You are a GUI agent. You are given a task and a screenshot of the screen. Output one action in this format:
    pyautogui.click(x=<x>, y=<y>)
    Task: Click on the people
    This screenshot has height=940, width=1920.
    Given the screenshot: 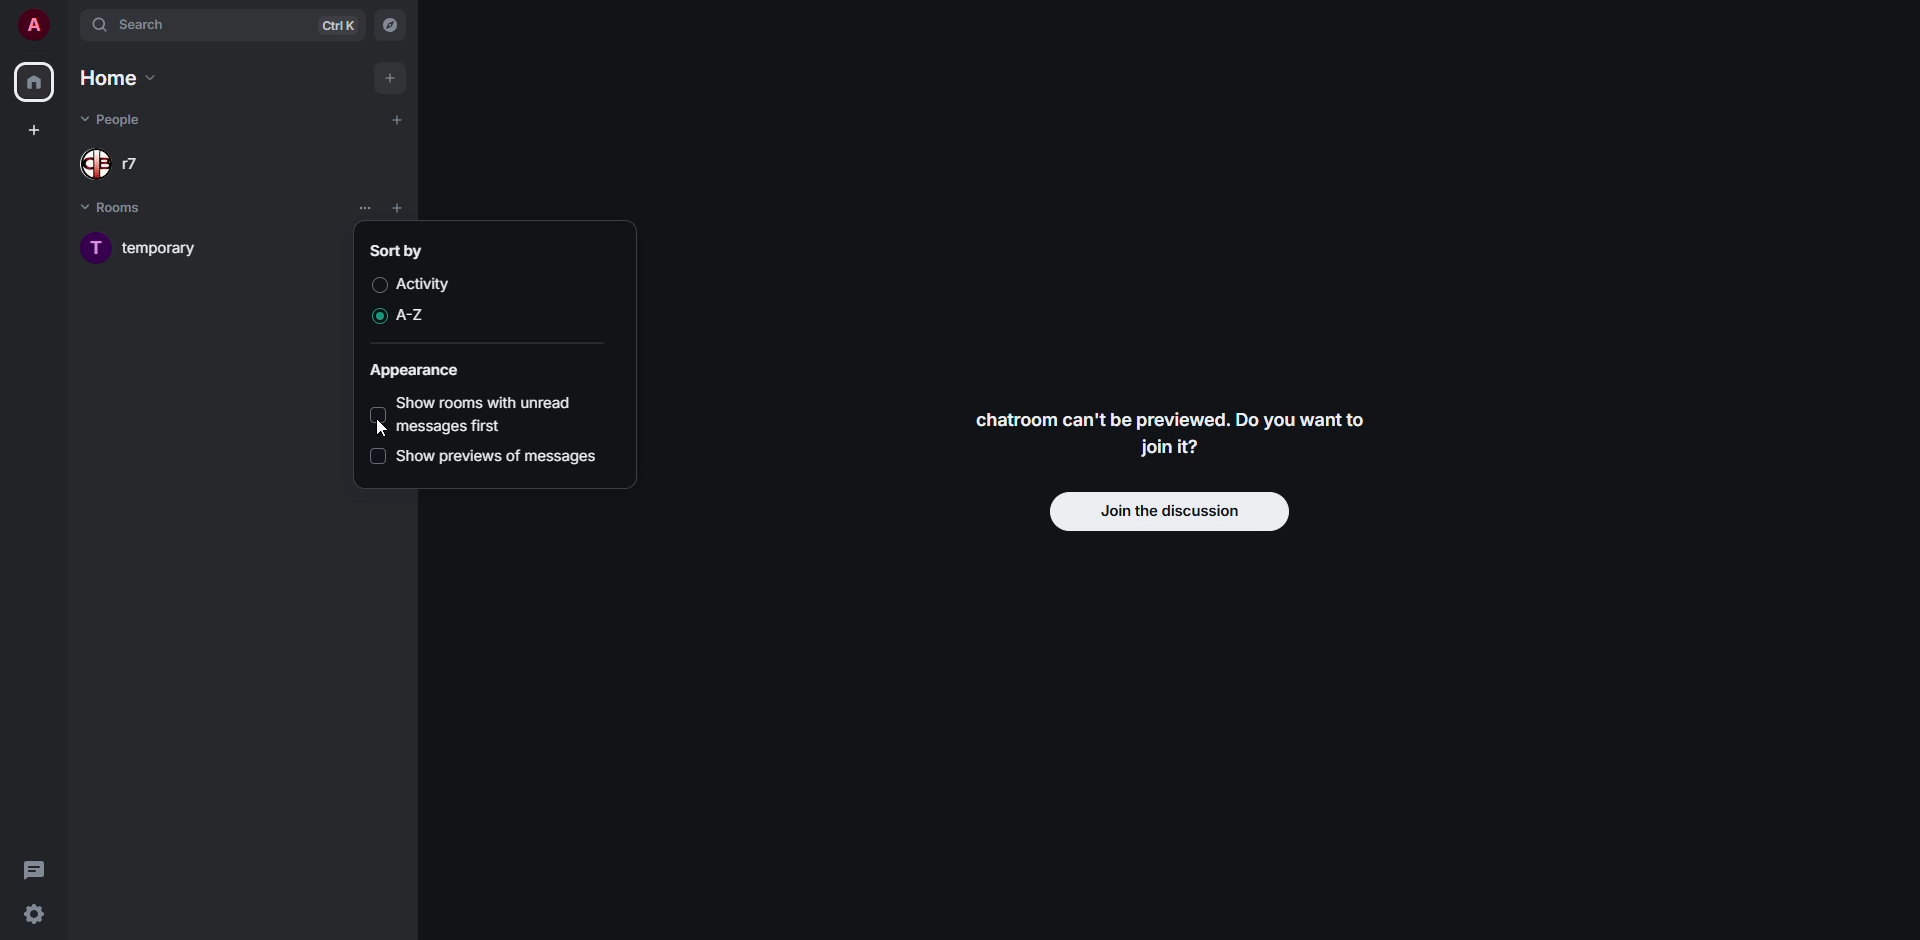 What is the action you would take?
    pyautogui.click(x=120, y=120)
    